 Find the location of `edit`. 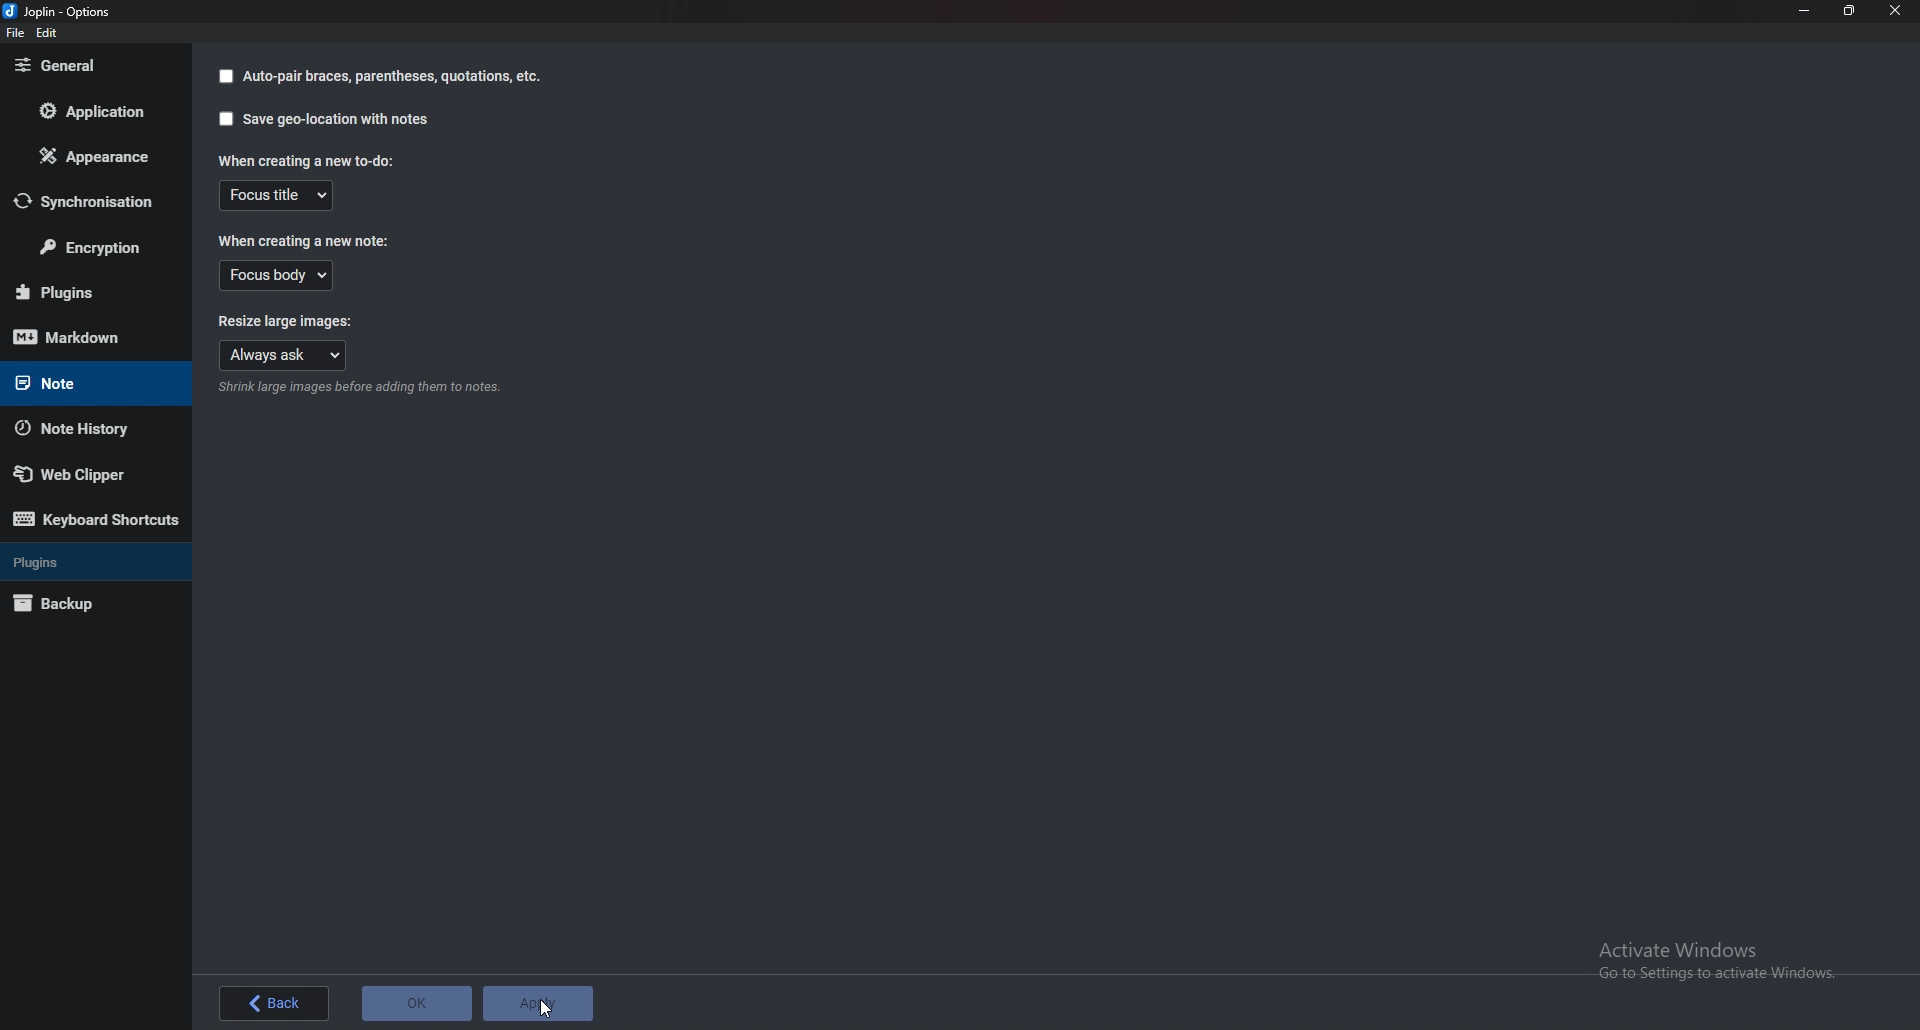

edit is located at coordinates (46, 33).